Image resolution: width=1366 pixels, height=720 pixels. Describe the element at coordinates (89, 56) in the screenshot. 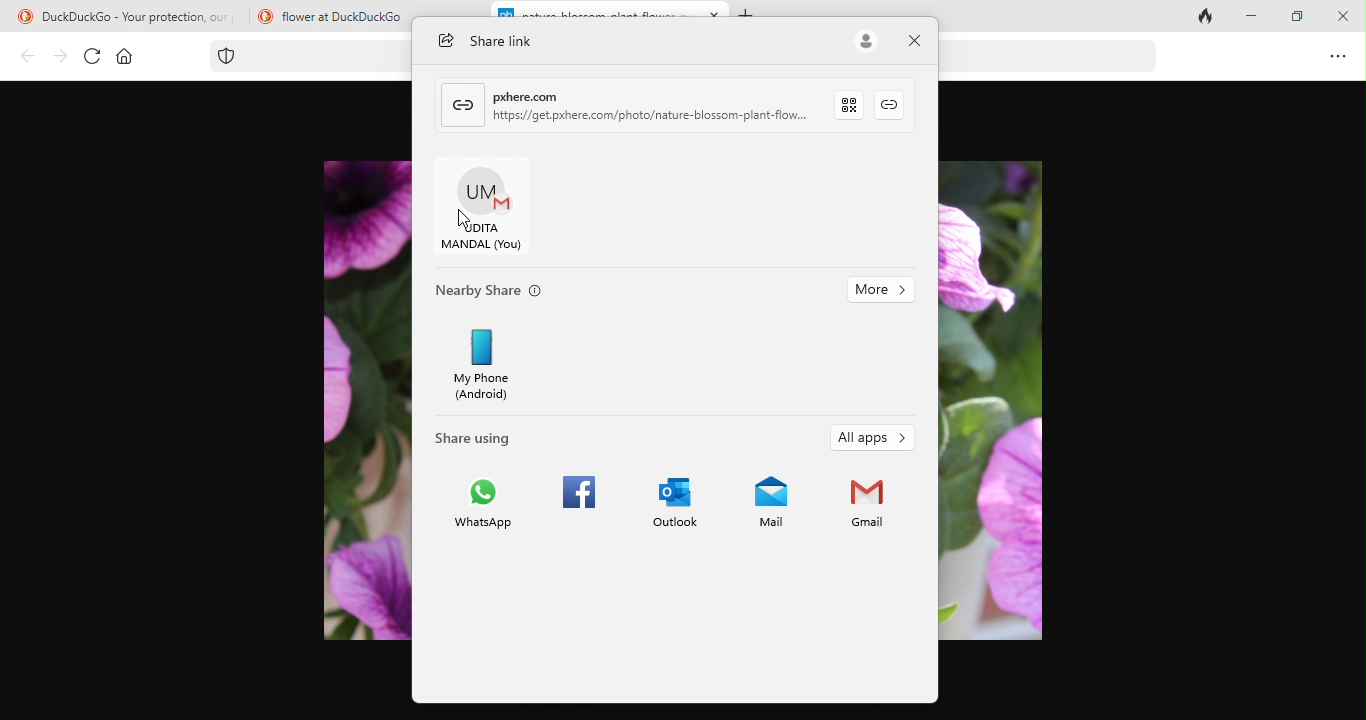

I see `refresh` at that location.